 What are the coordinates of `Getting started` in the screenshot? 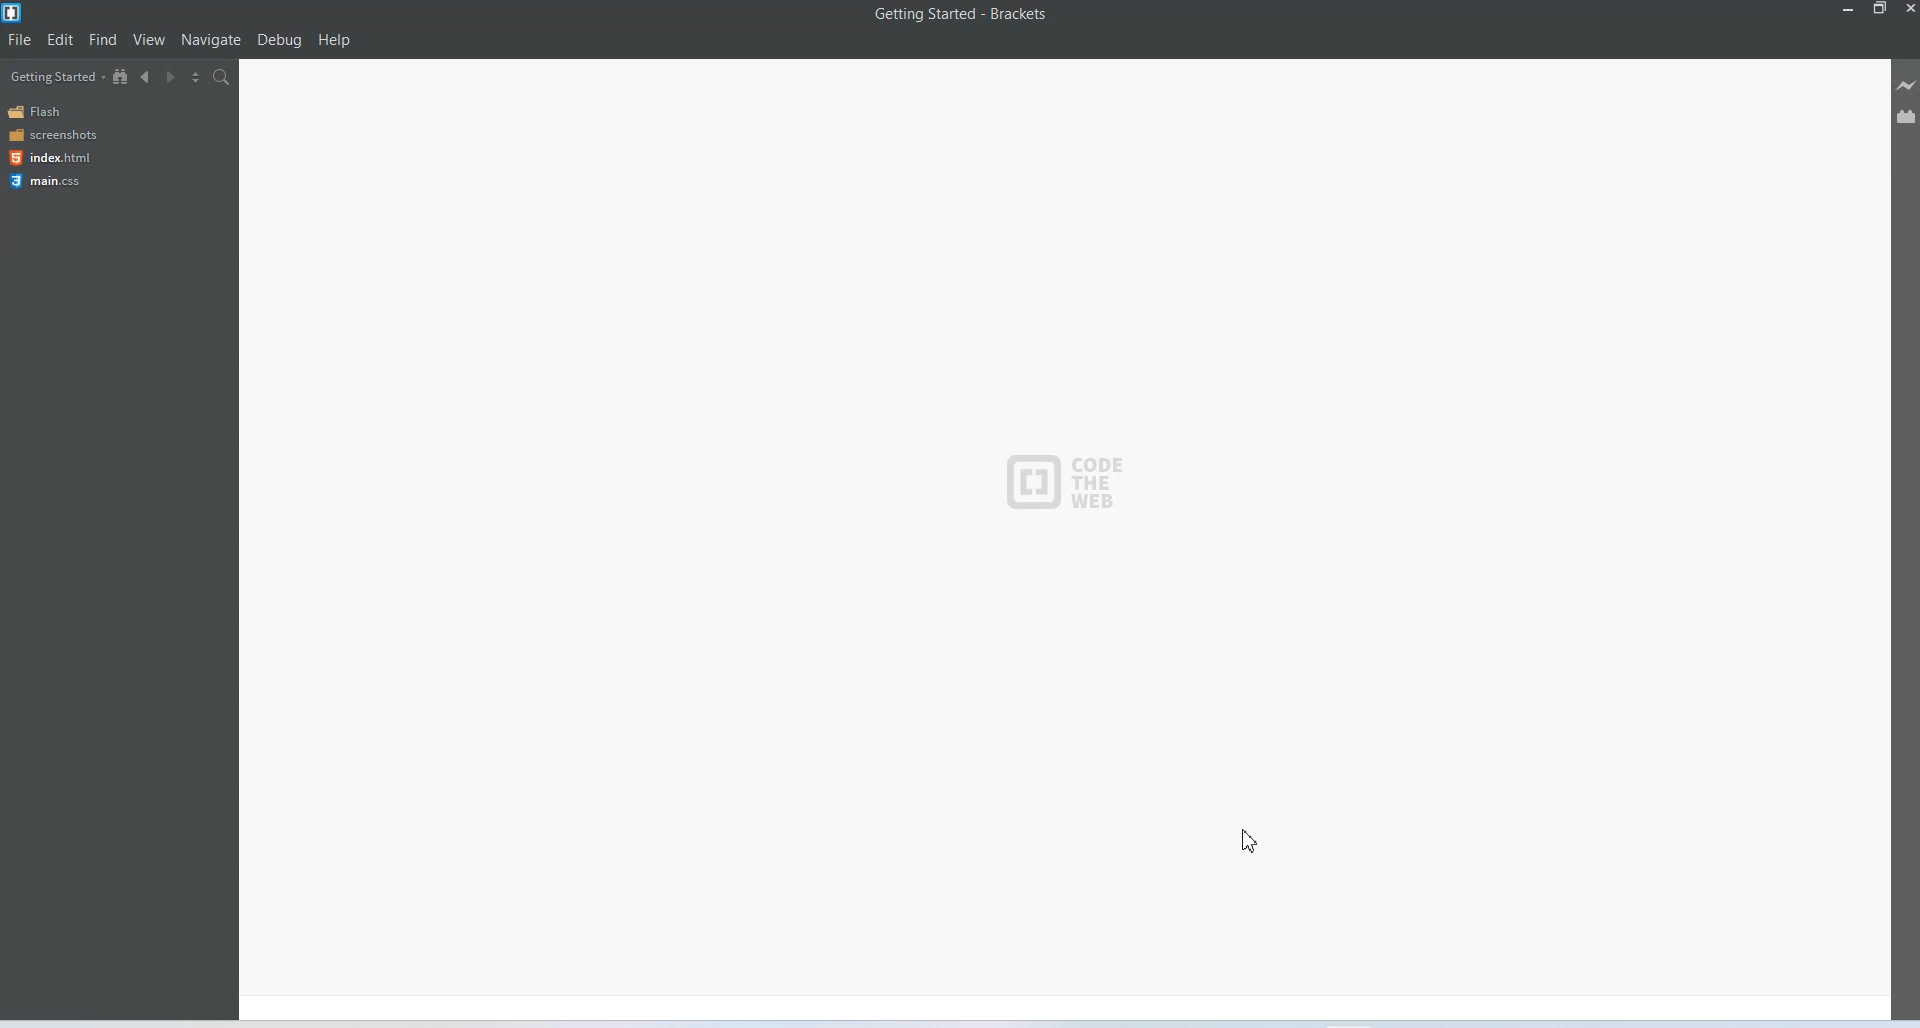 It's located at (913, 13).